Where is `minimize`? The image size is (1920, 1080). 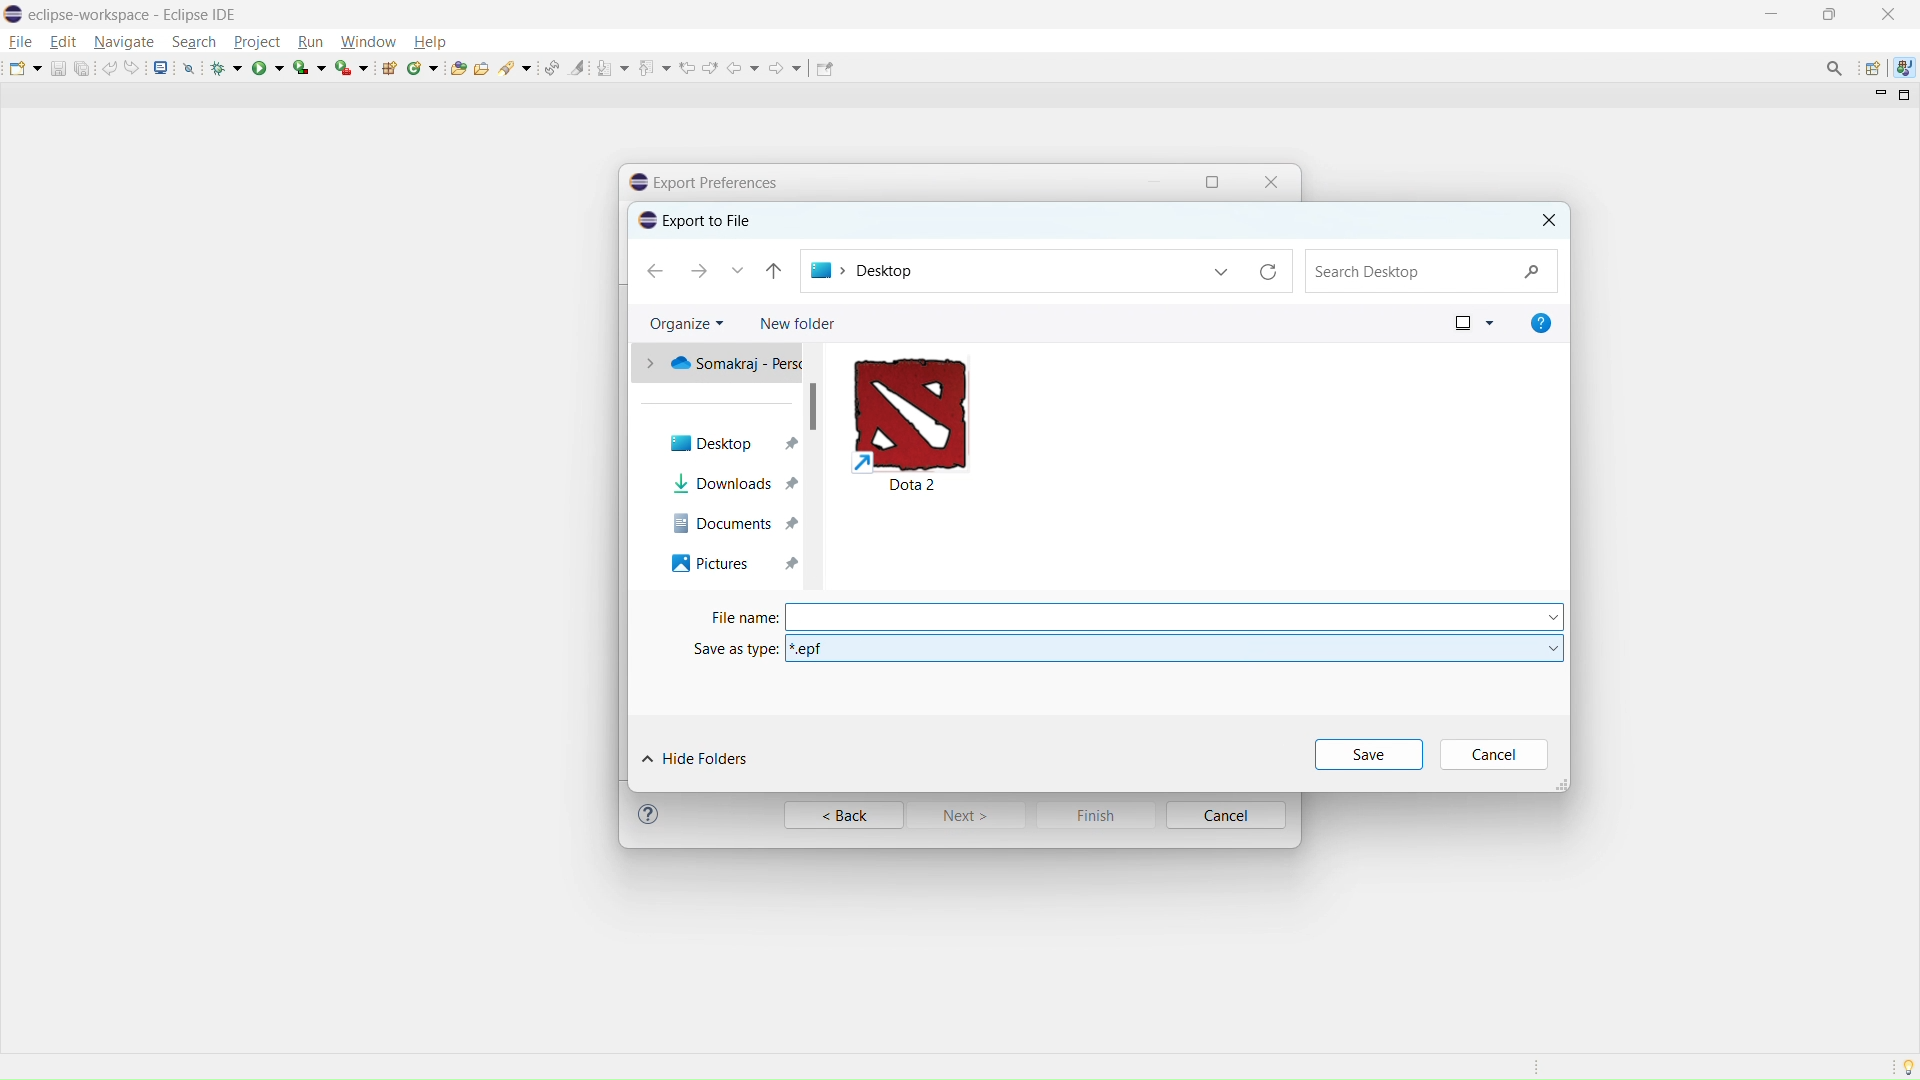 minimize is located at coordinates (1154, 180).